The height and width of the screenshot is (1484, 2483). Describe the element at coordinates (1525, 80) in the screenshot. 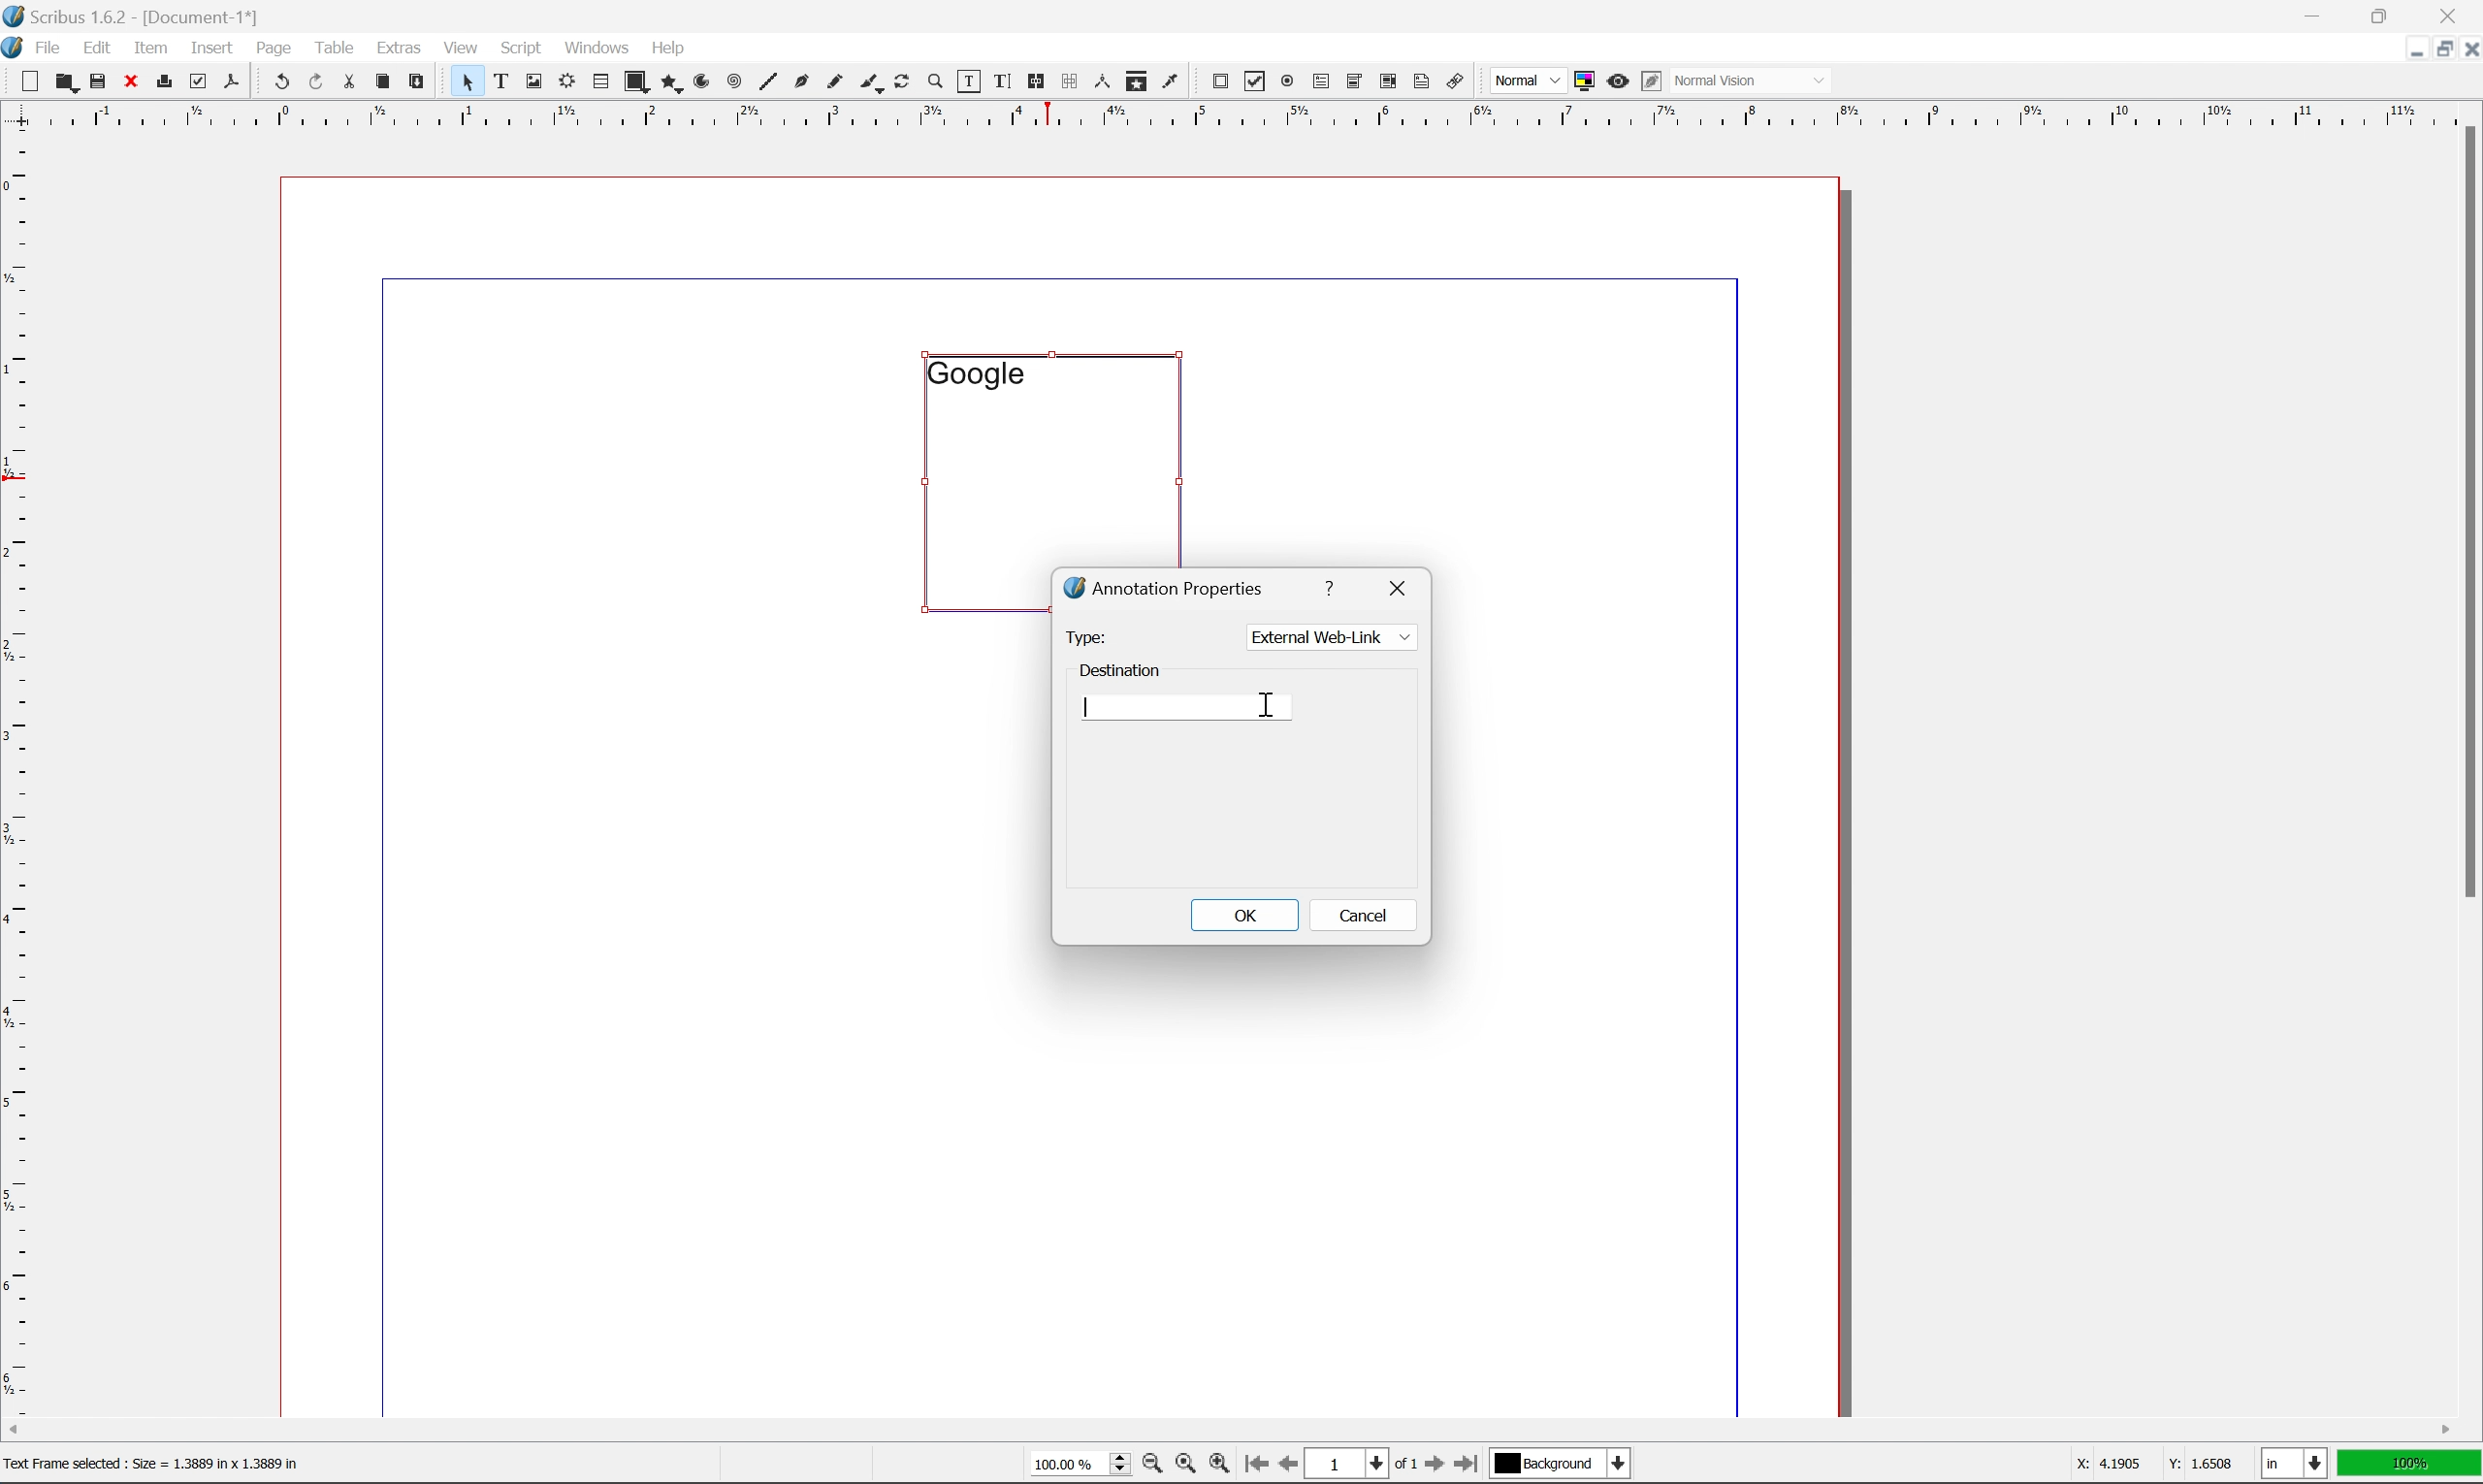

I see `normal` at that location.